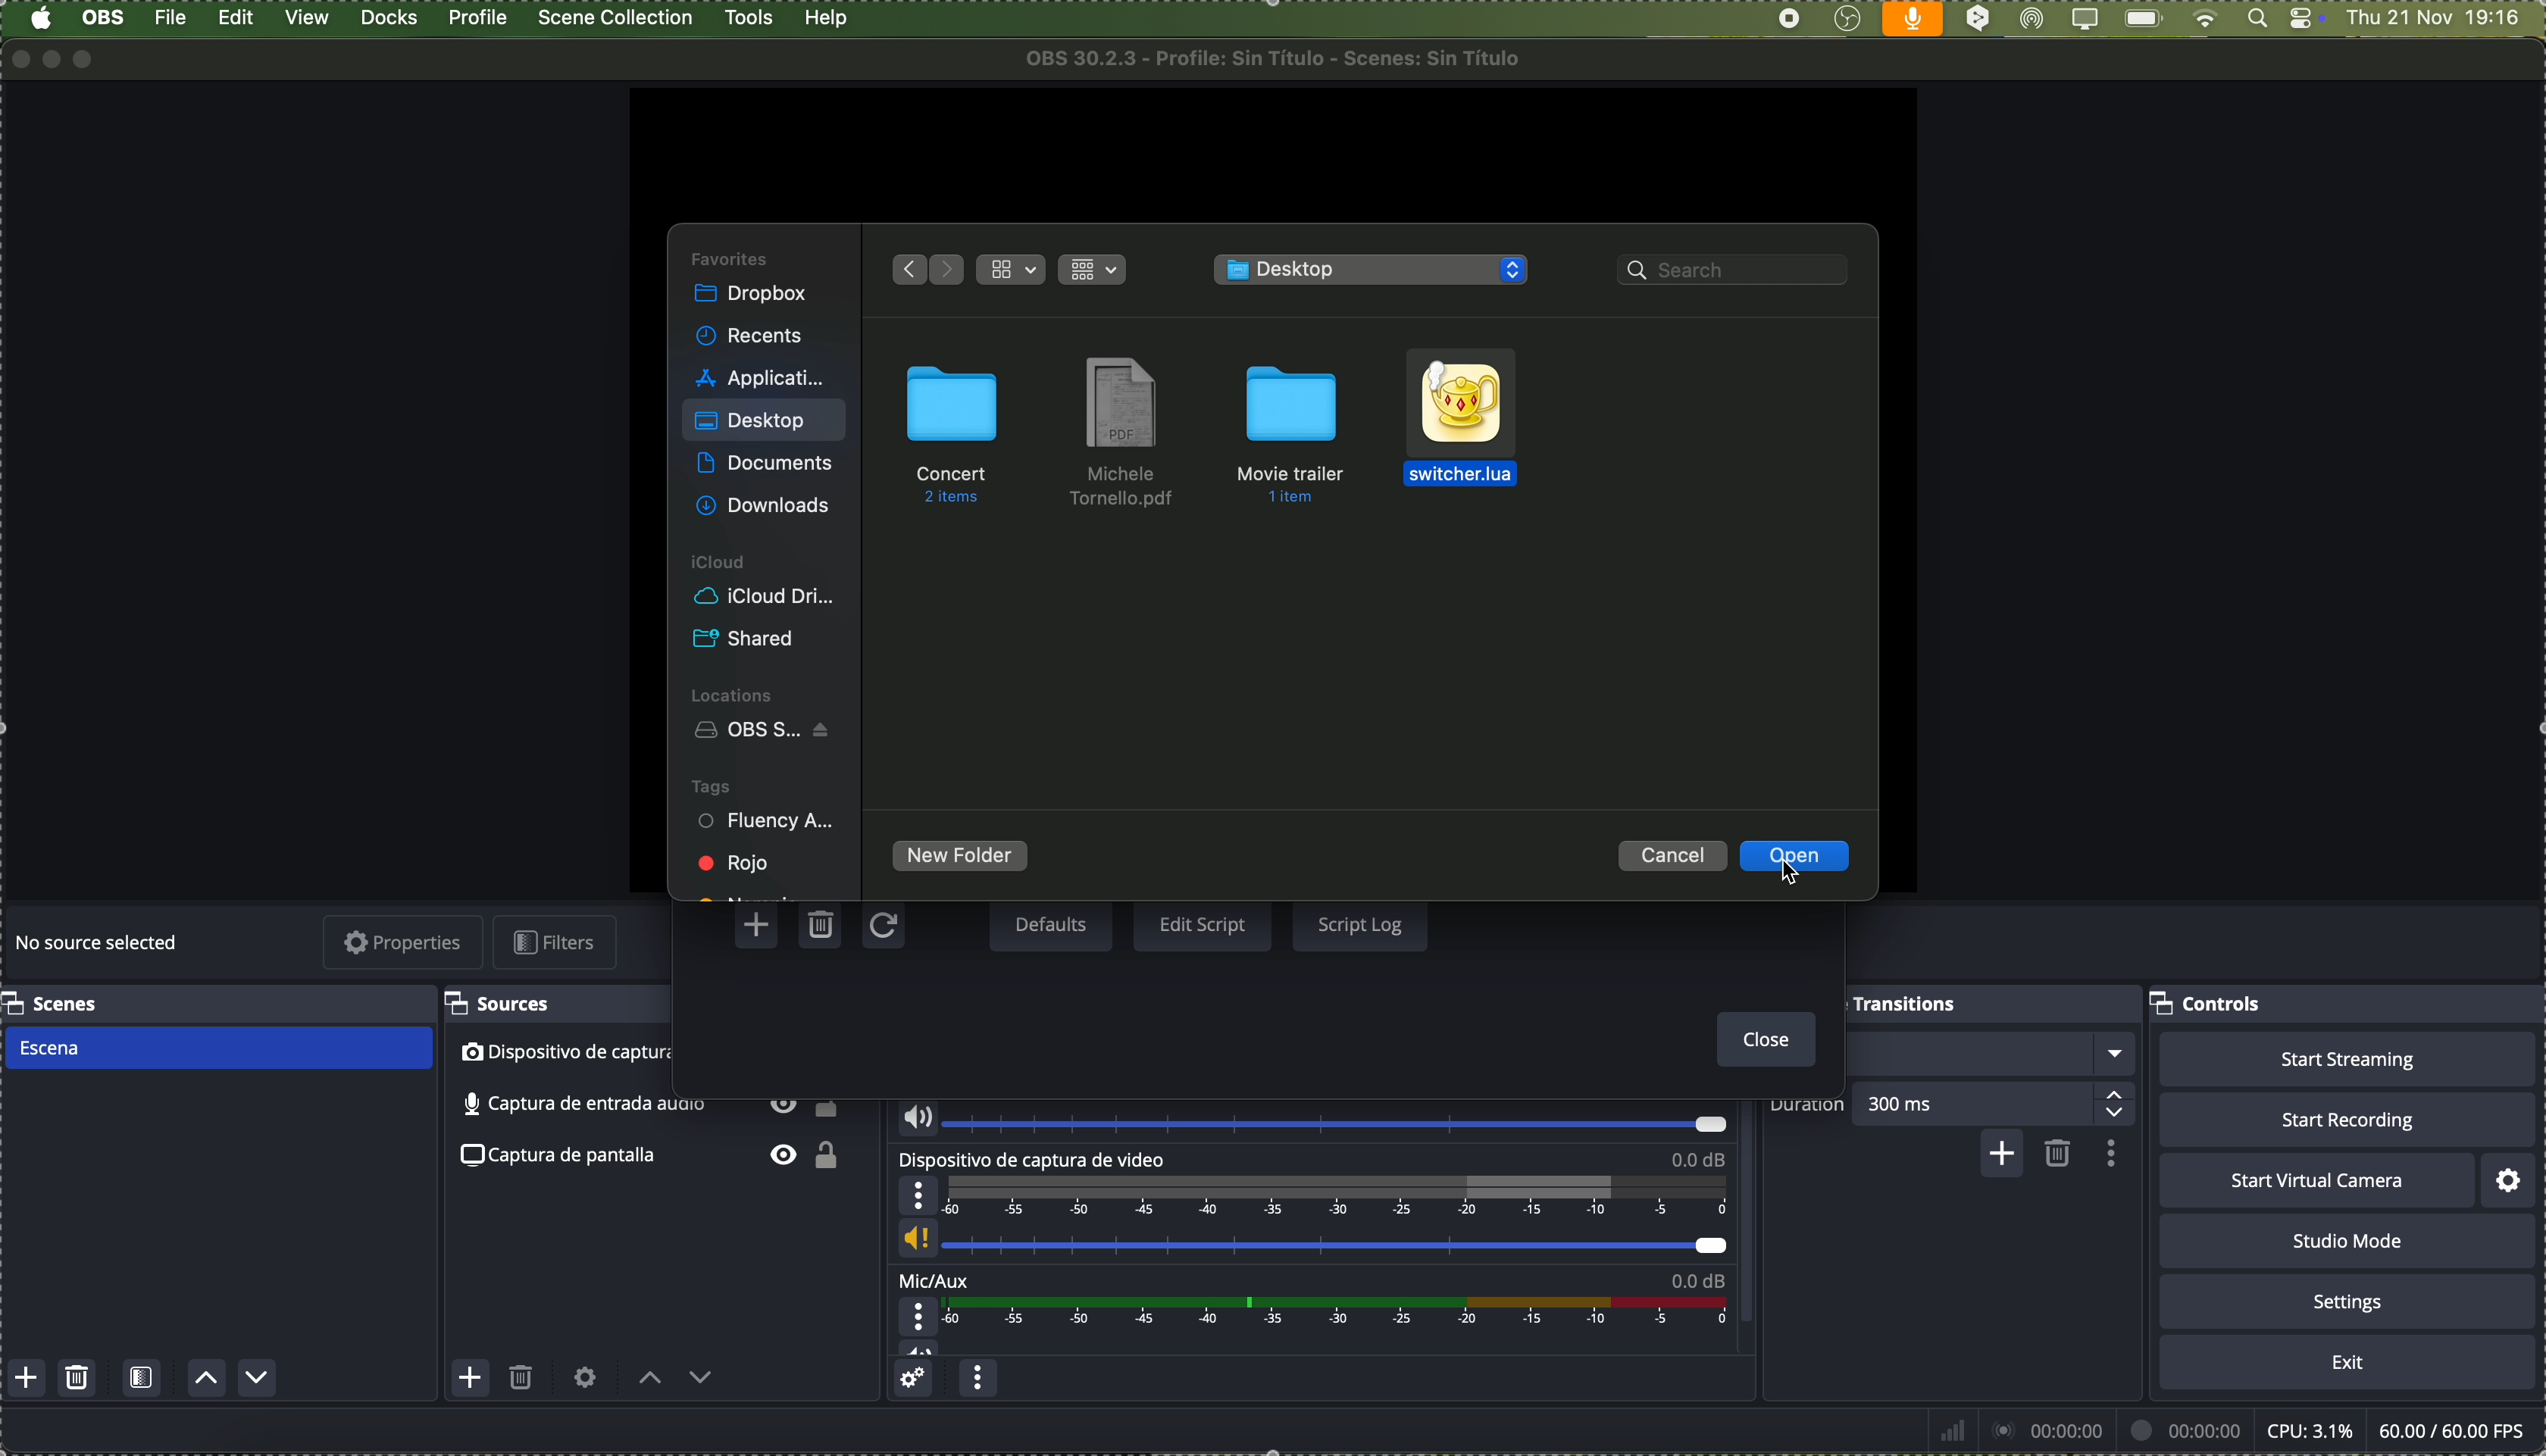 The width and height of the screenshot is (2546, 1456). What do you see at coordinates (1999, 1156) in the screenshot?
I see `add configurable transition` at bounding box center [1999, 1156].